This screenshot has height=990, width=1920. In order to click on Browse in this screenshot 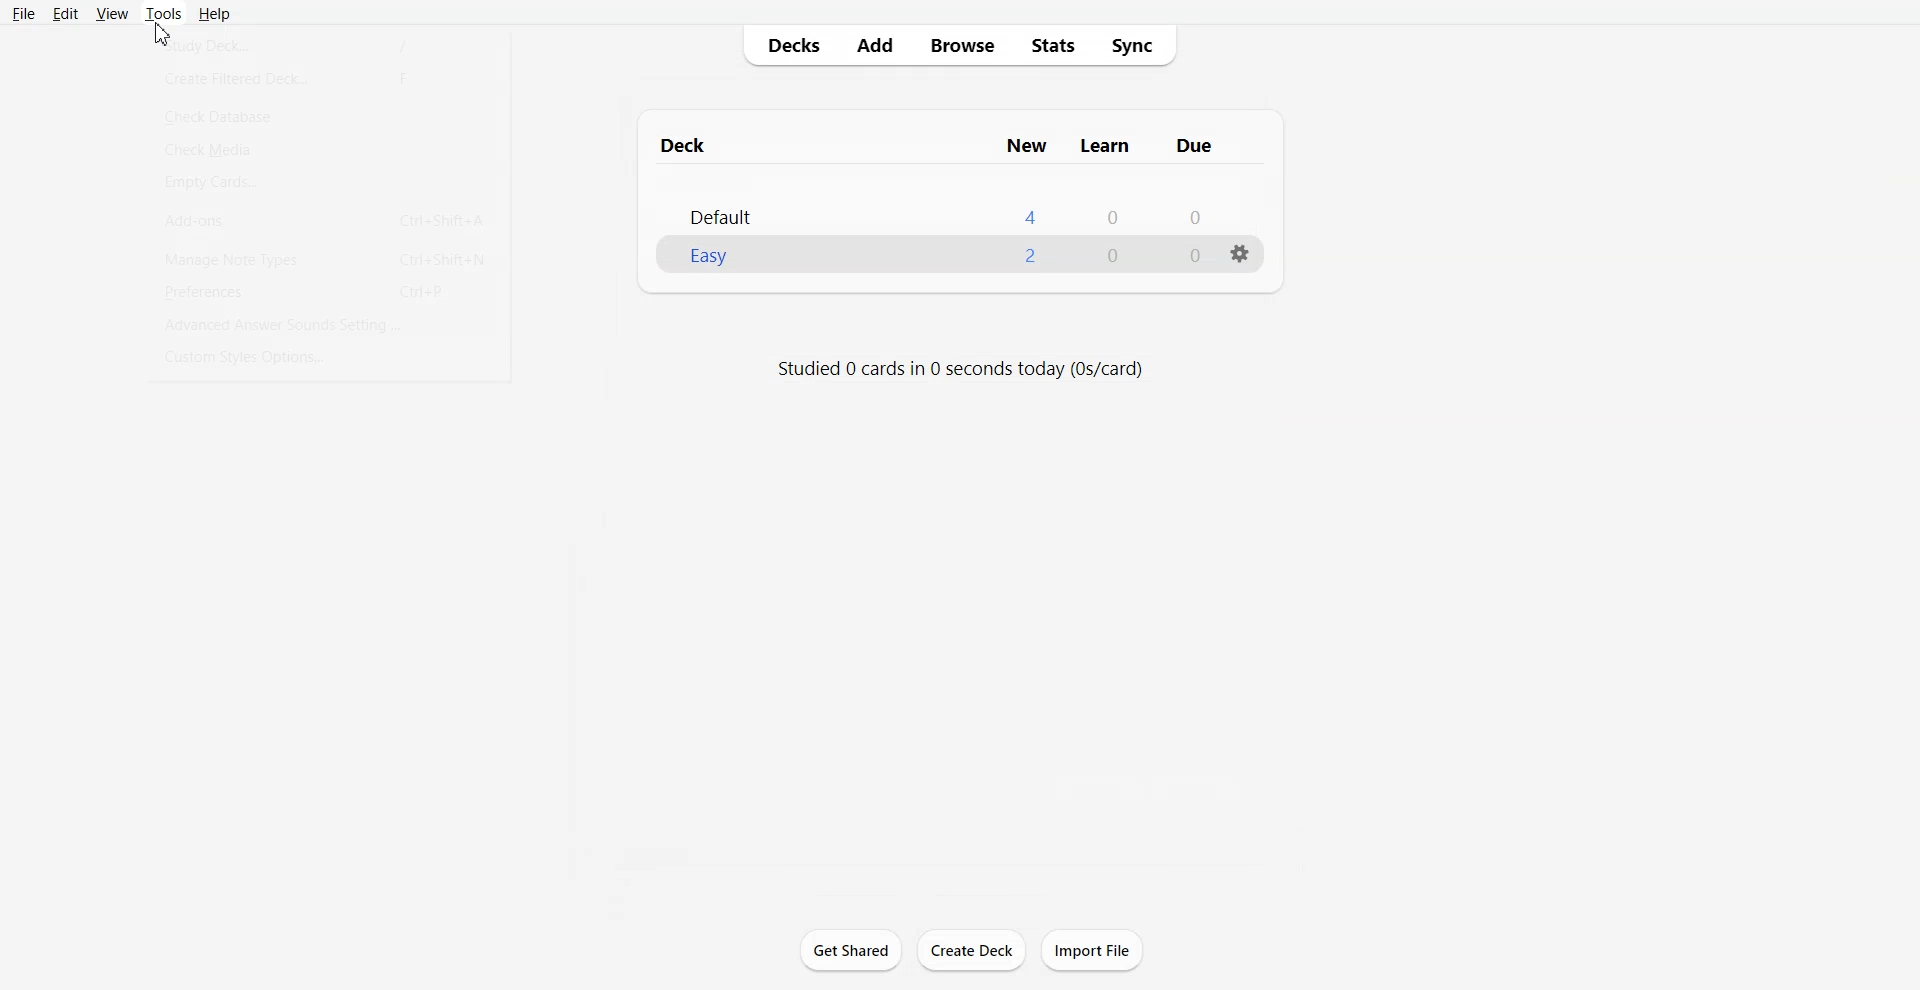, I will do `click(964, 46)`.